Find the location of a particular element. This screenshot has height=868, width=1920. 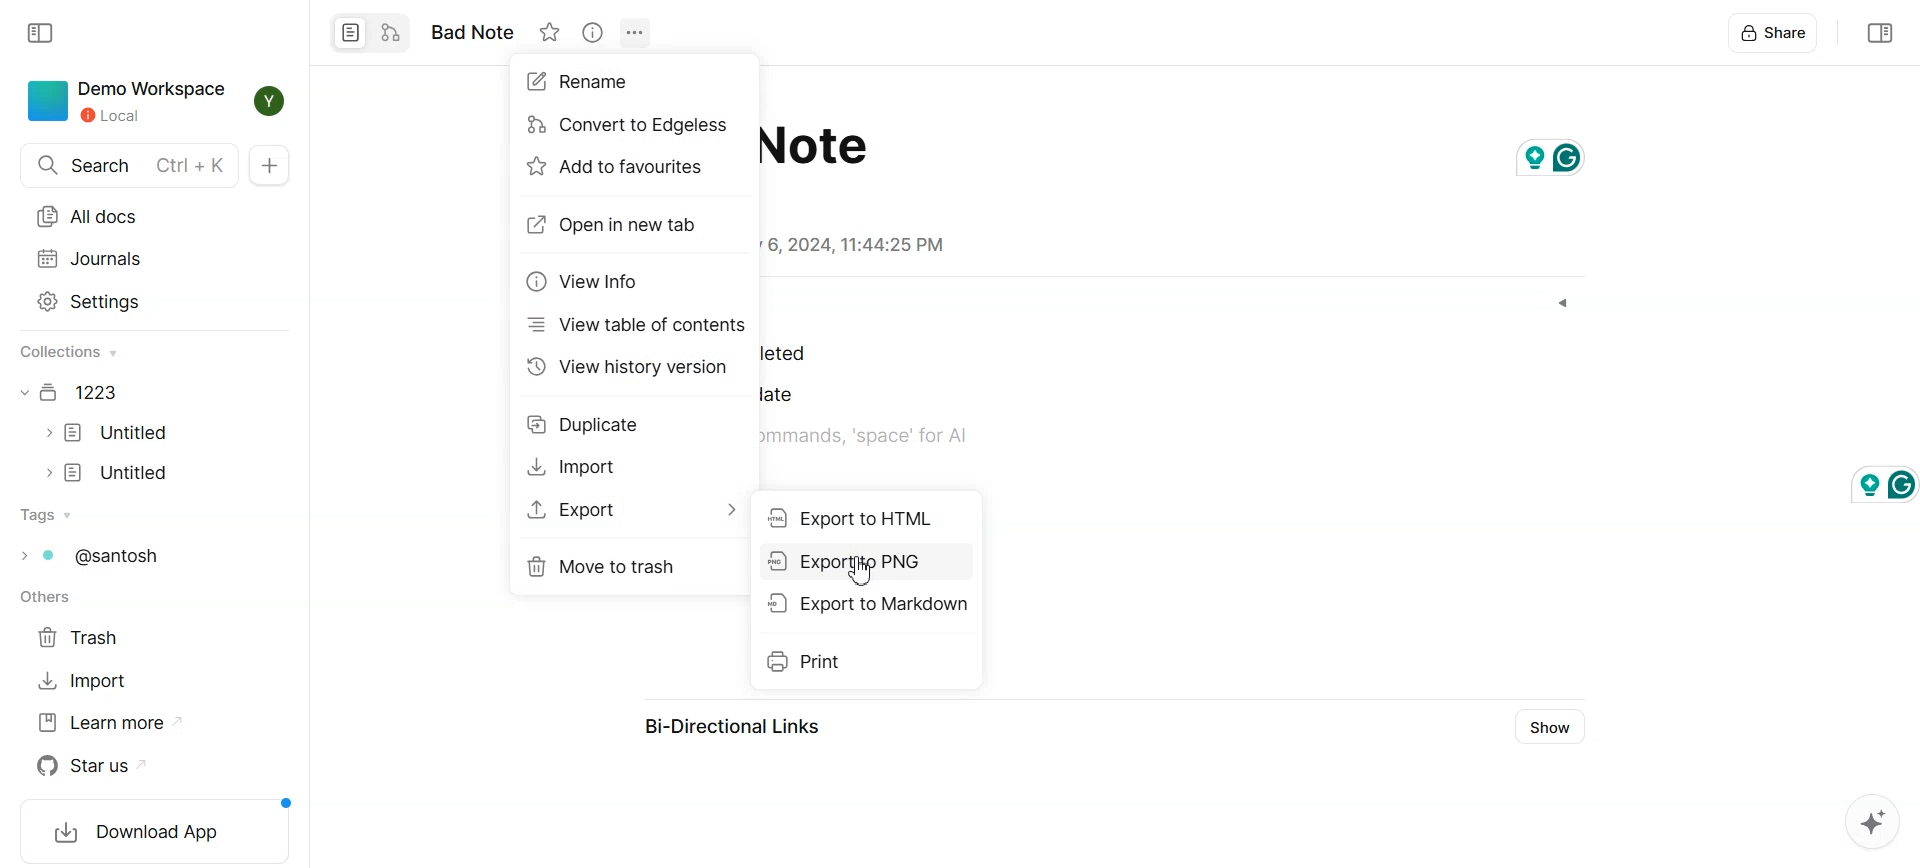

Export to PNG is located at coordinates (865, 561).